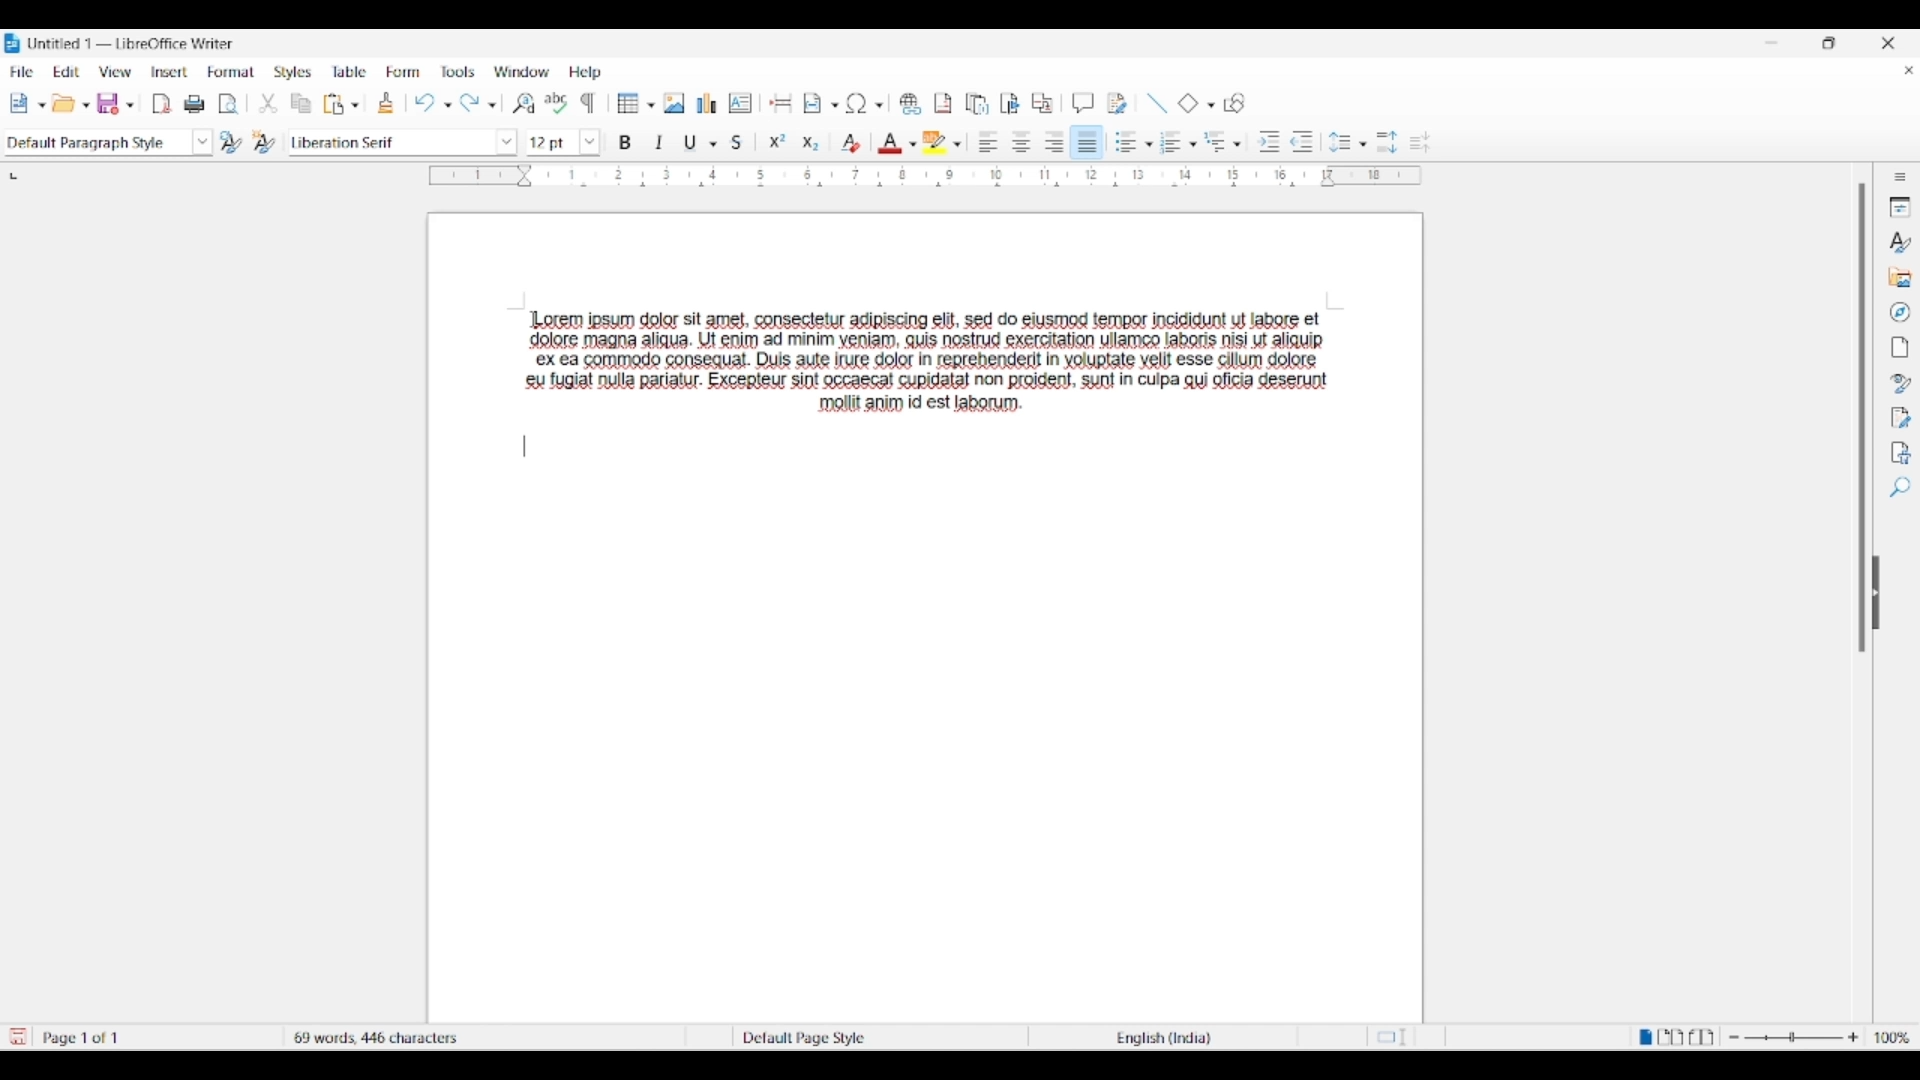 This screenshot has height=1080, width=1920. I want to click on Insert bookmark, so click(1010, 103).